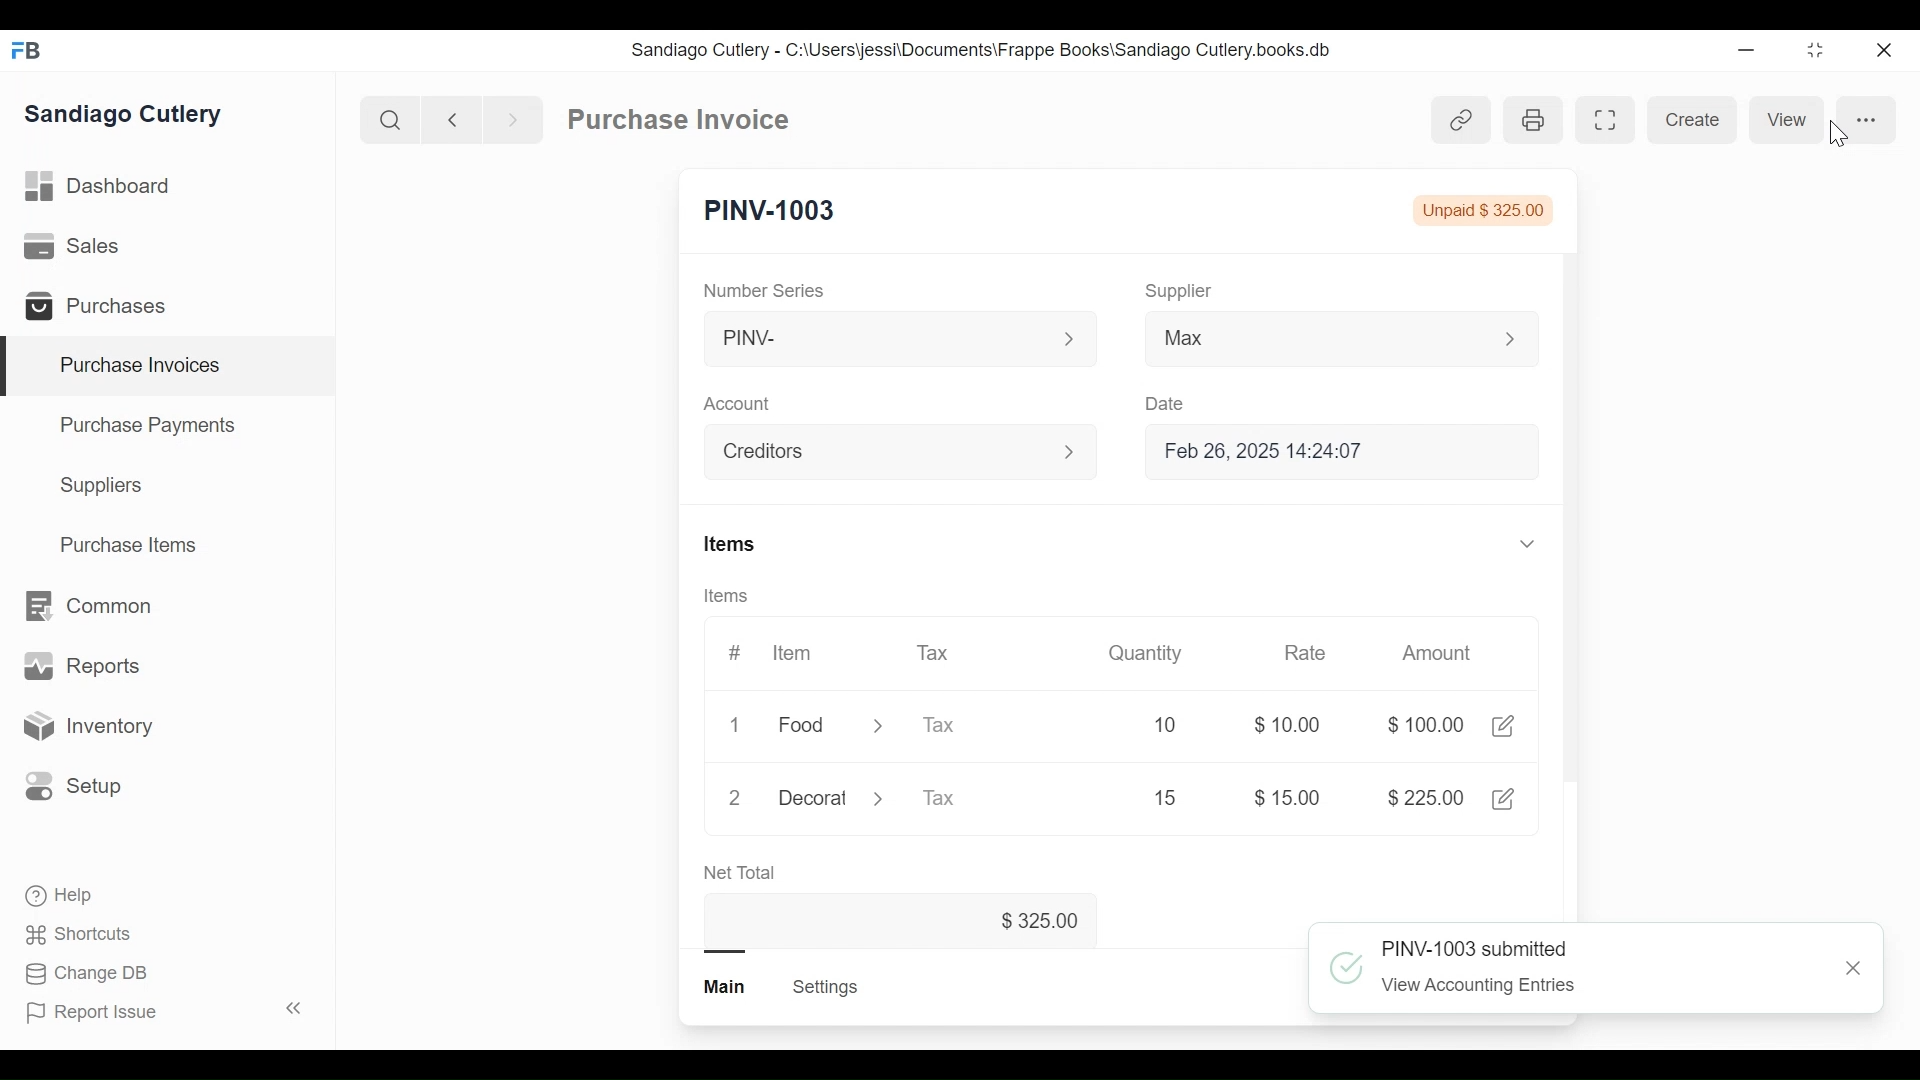 Image resolution: width=1920 pixels, height=1080 pixels. I want to click on 15, so click(1141, 797).